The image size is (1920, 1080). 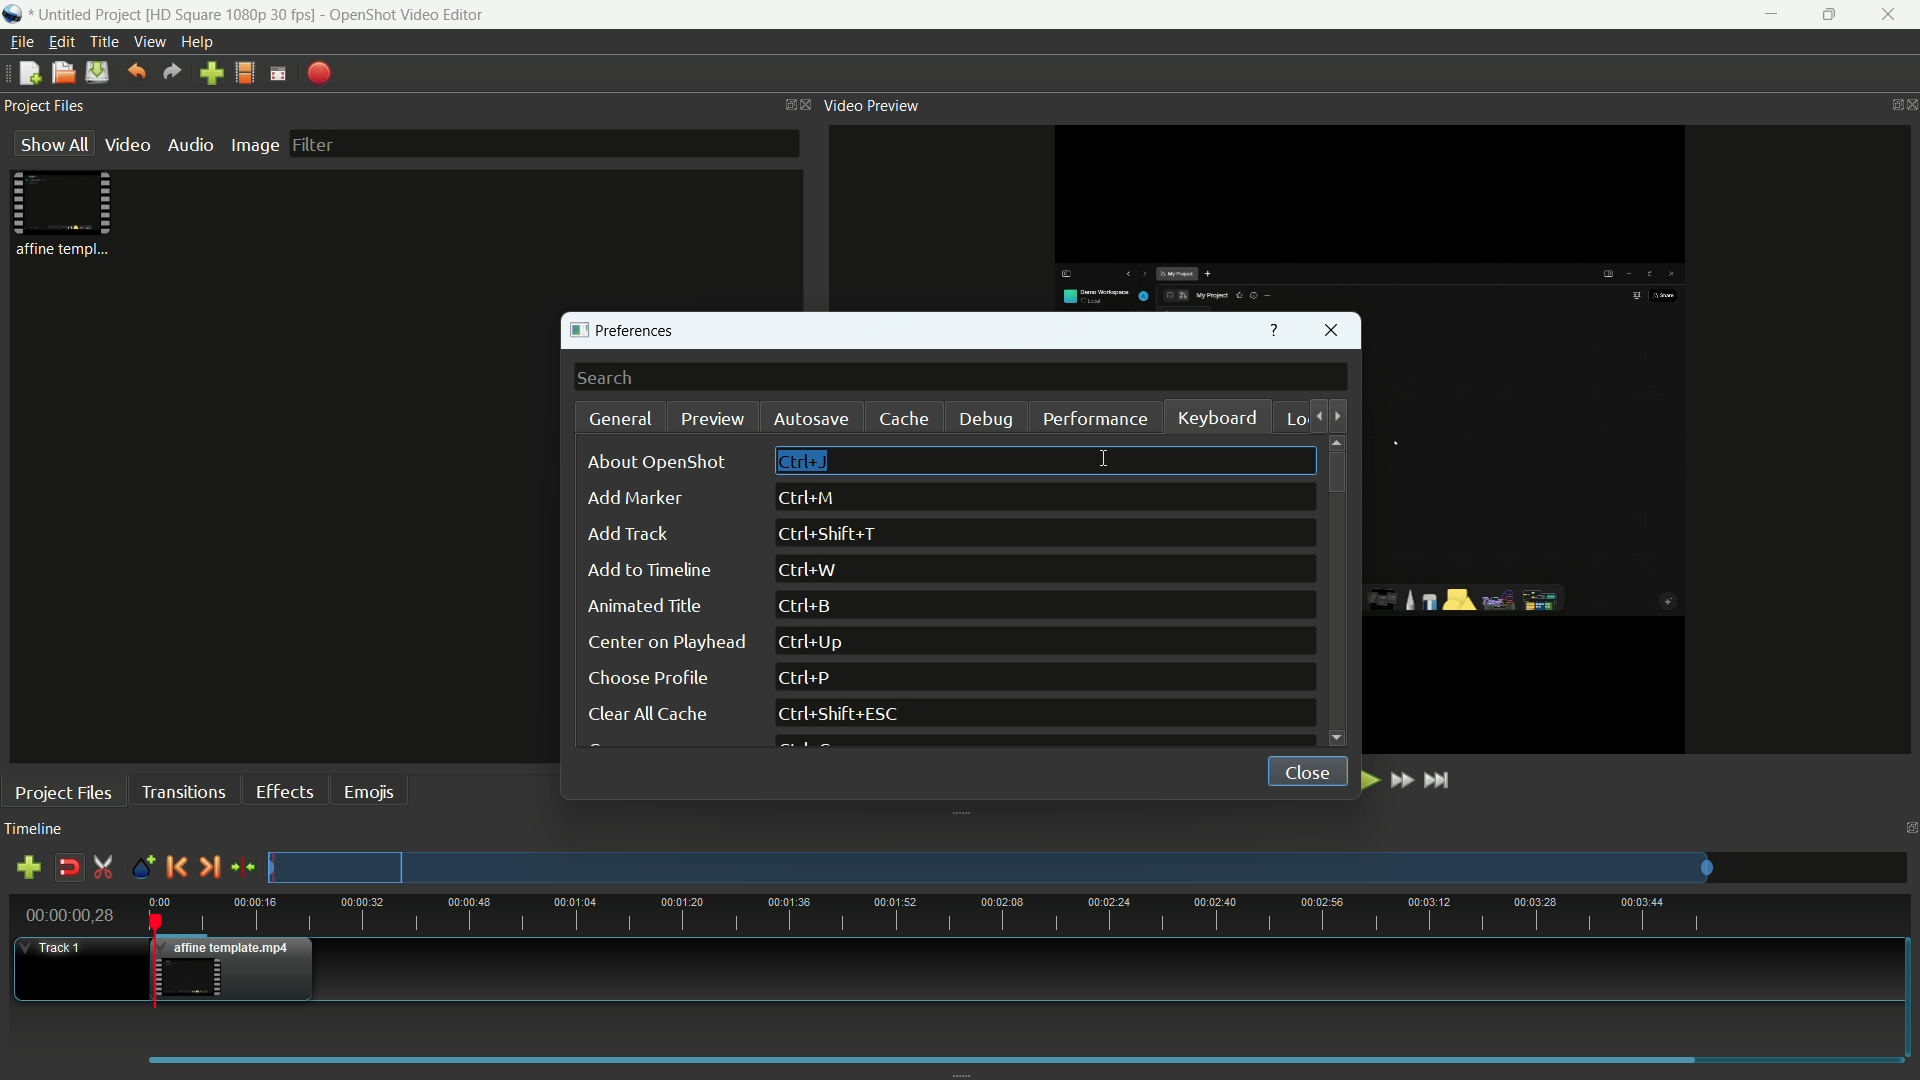 I want to click on close, so click(x=1301, y=769).